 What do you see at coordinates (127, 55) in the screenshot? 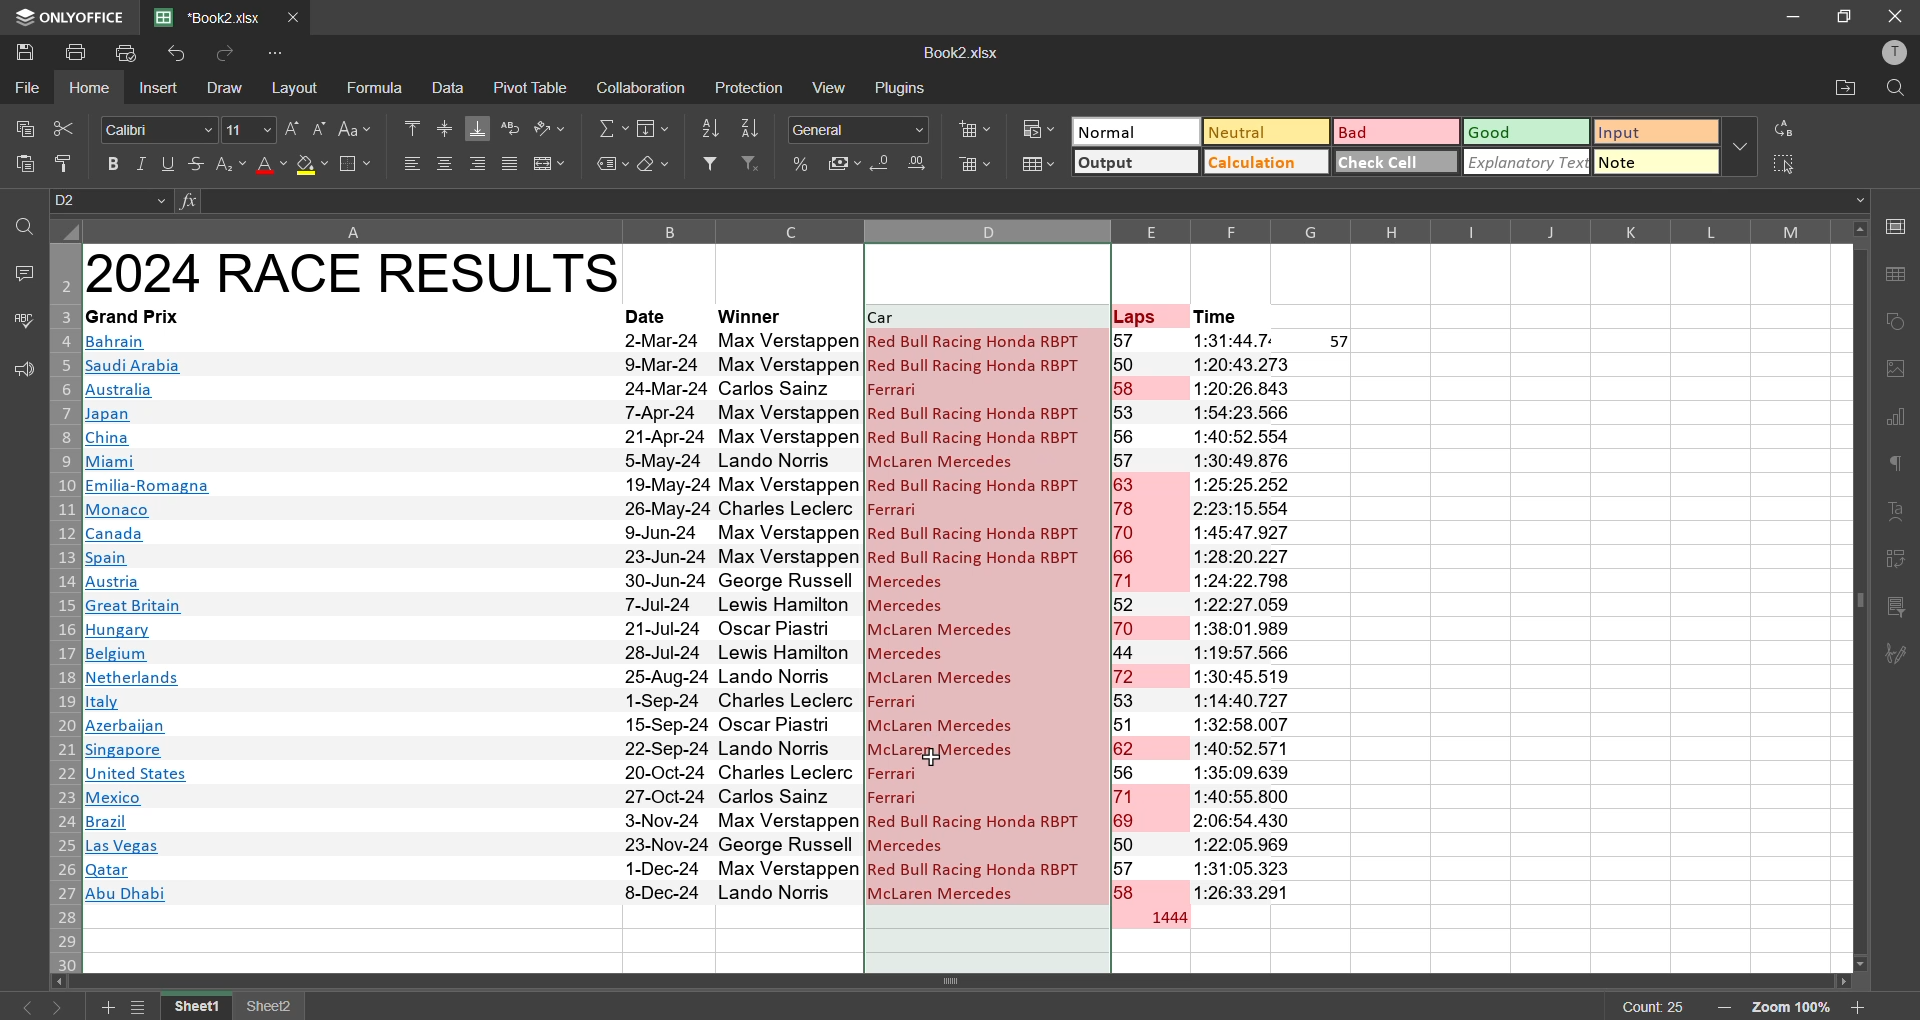
I see `quick print` at bounding box center [127, 55].